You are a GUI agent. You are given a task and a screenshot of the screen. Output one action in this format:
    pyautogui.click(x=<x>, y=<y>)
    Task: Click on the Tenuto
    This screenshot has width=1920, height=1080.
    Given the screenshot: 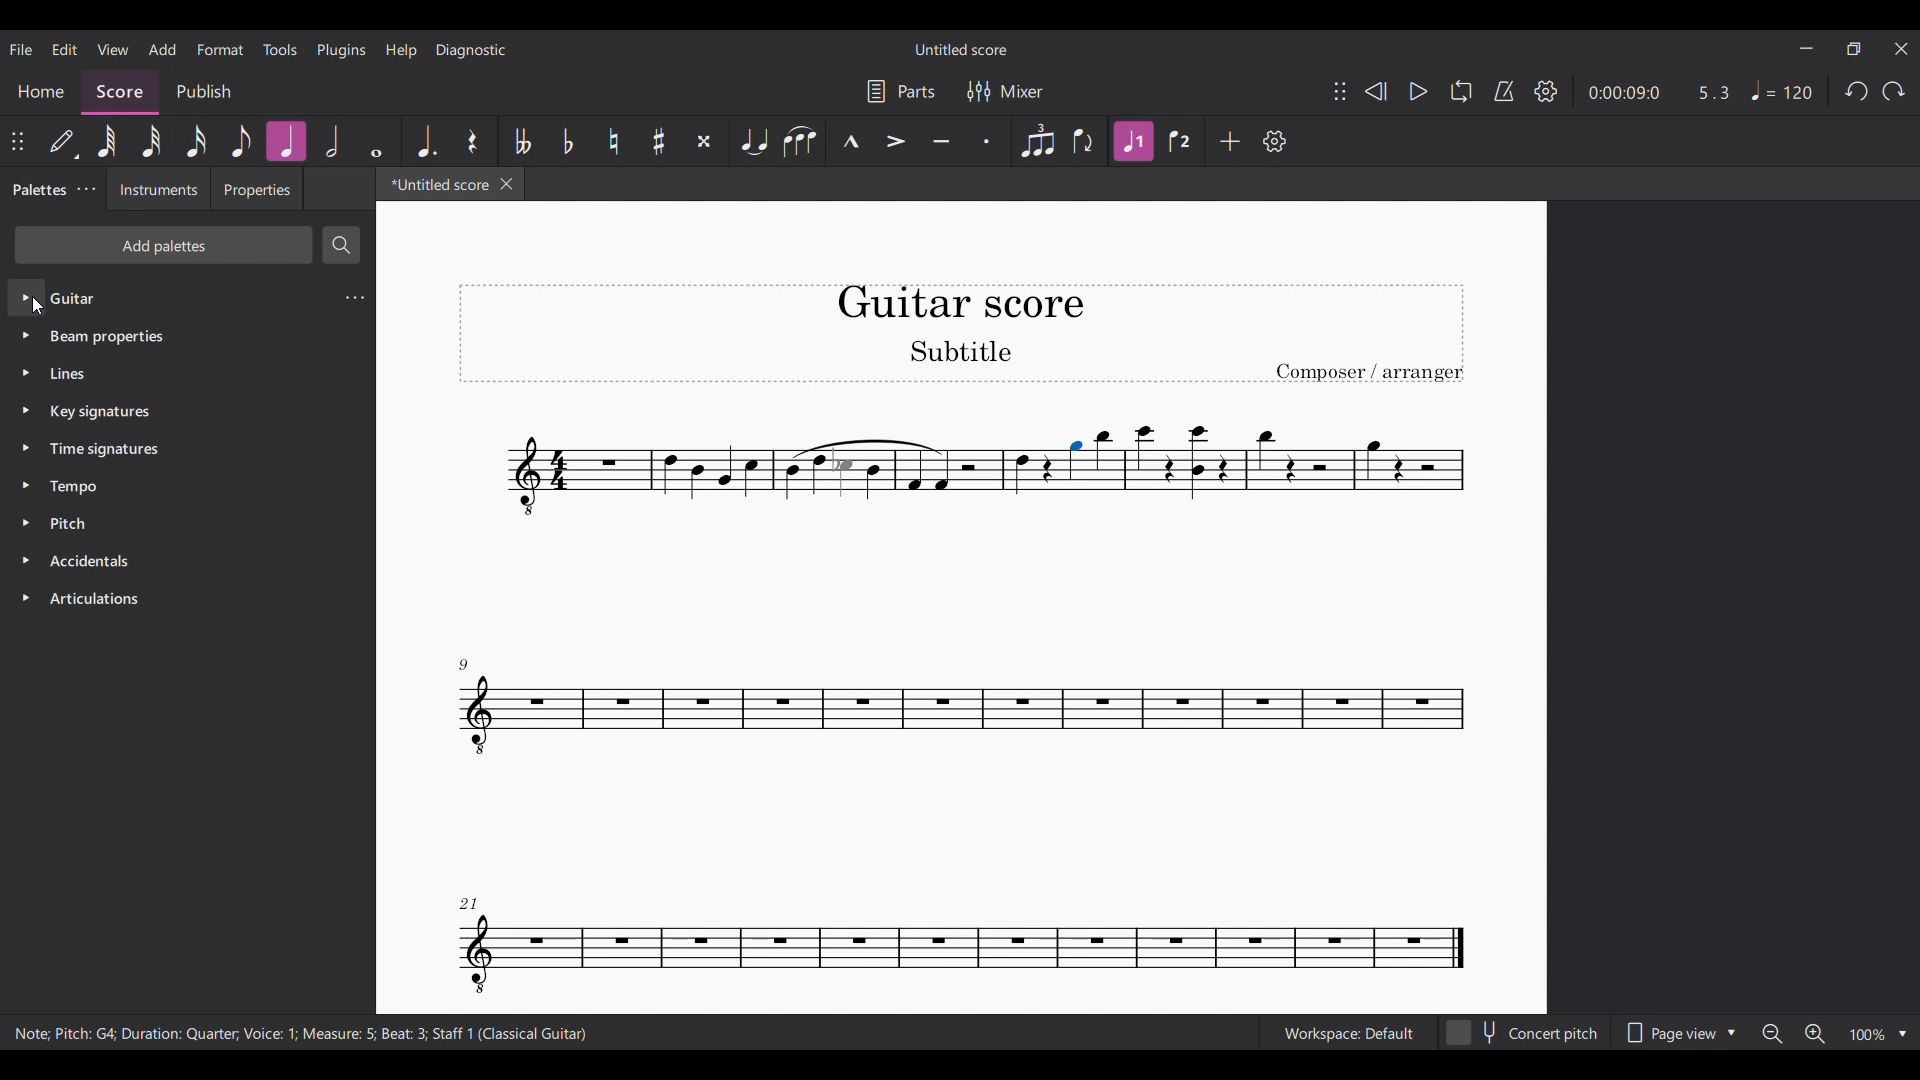 What is the action you would take?
    pyautogui.click(x=941, y=141)
    